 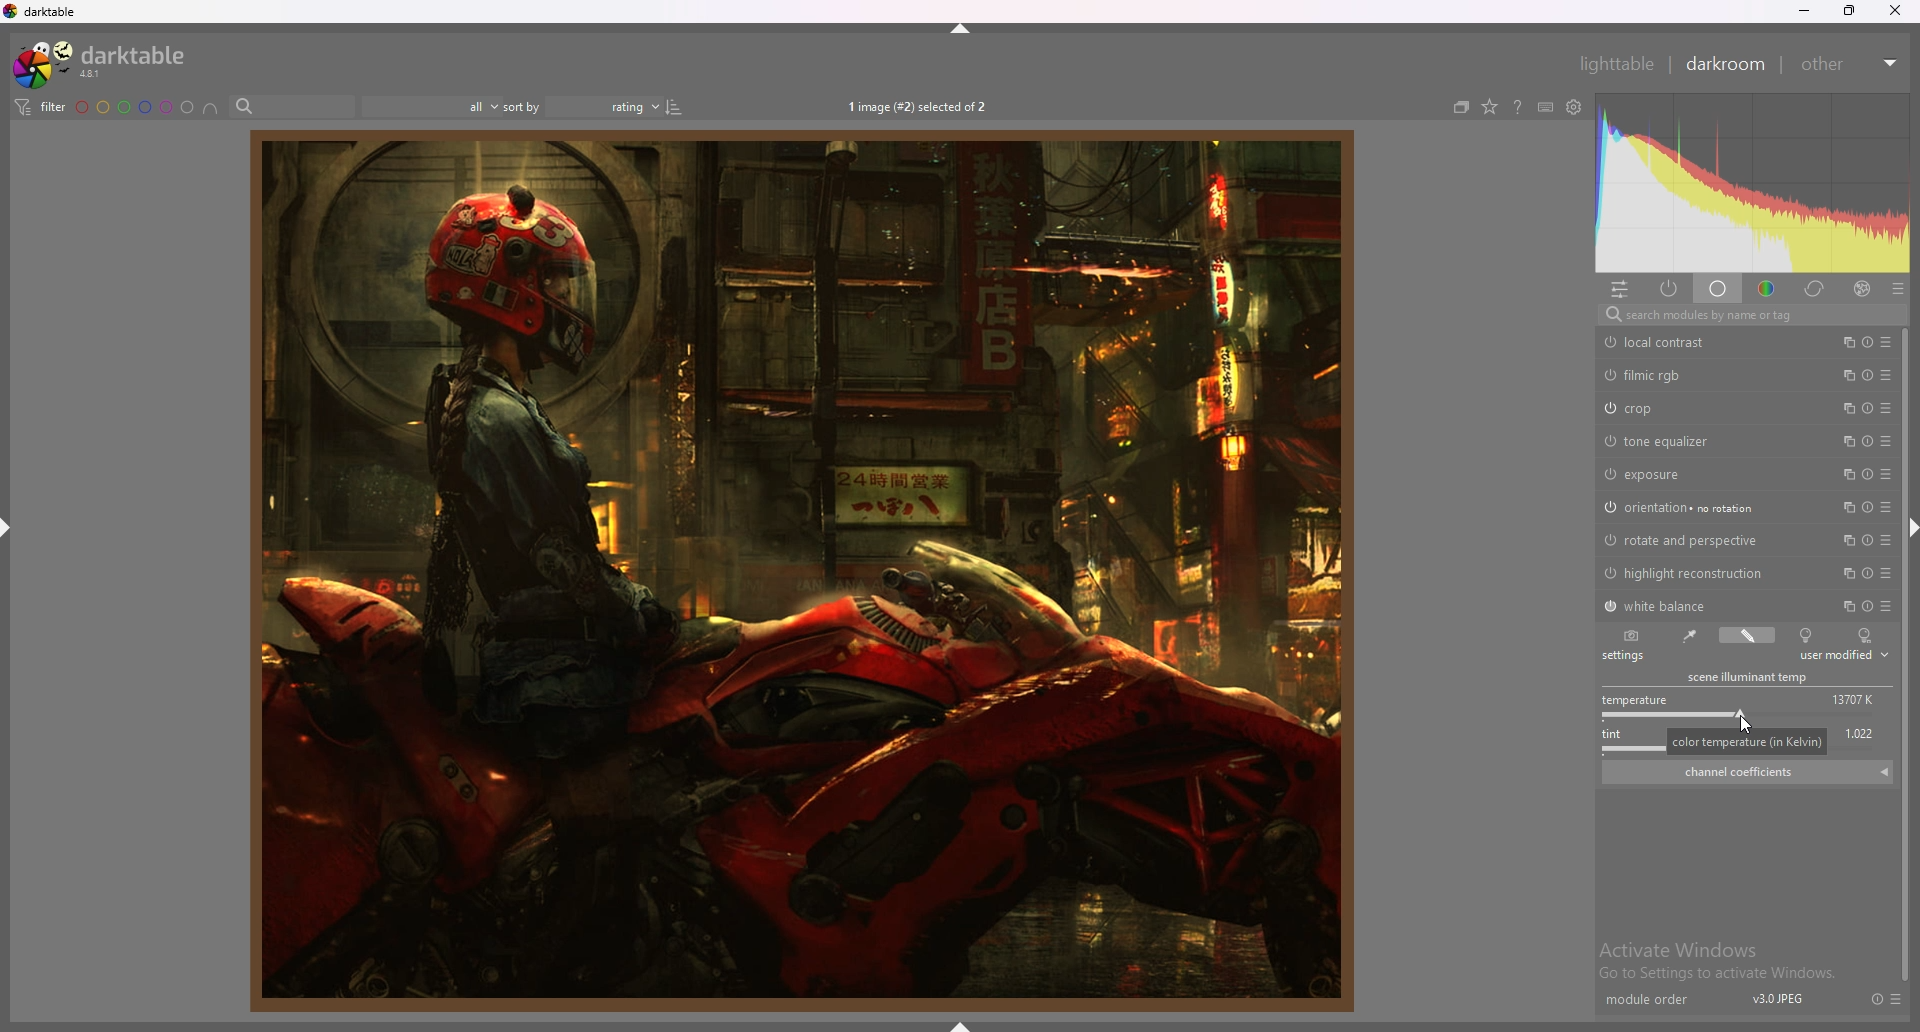 What do you see at coordinates (1727, 64) in the screenshot?
I see `darkroom` at bounding box center [1727, 64].